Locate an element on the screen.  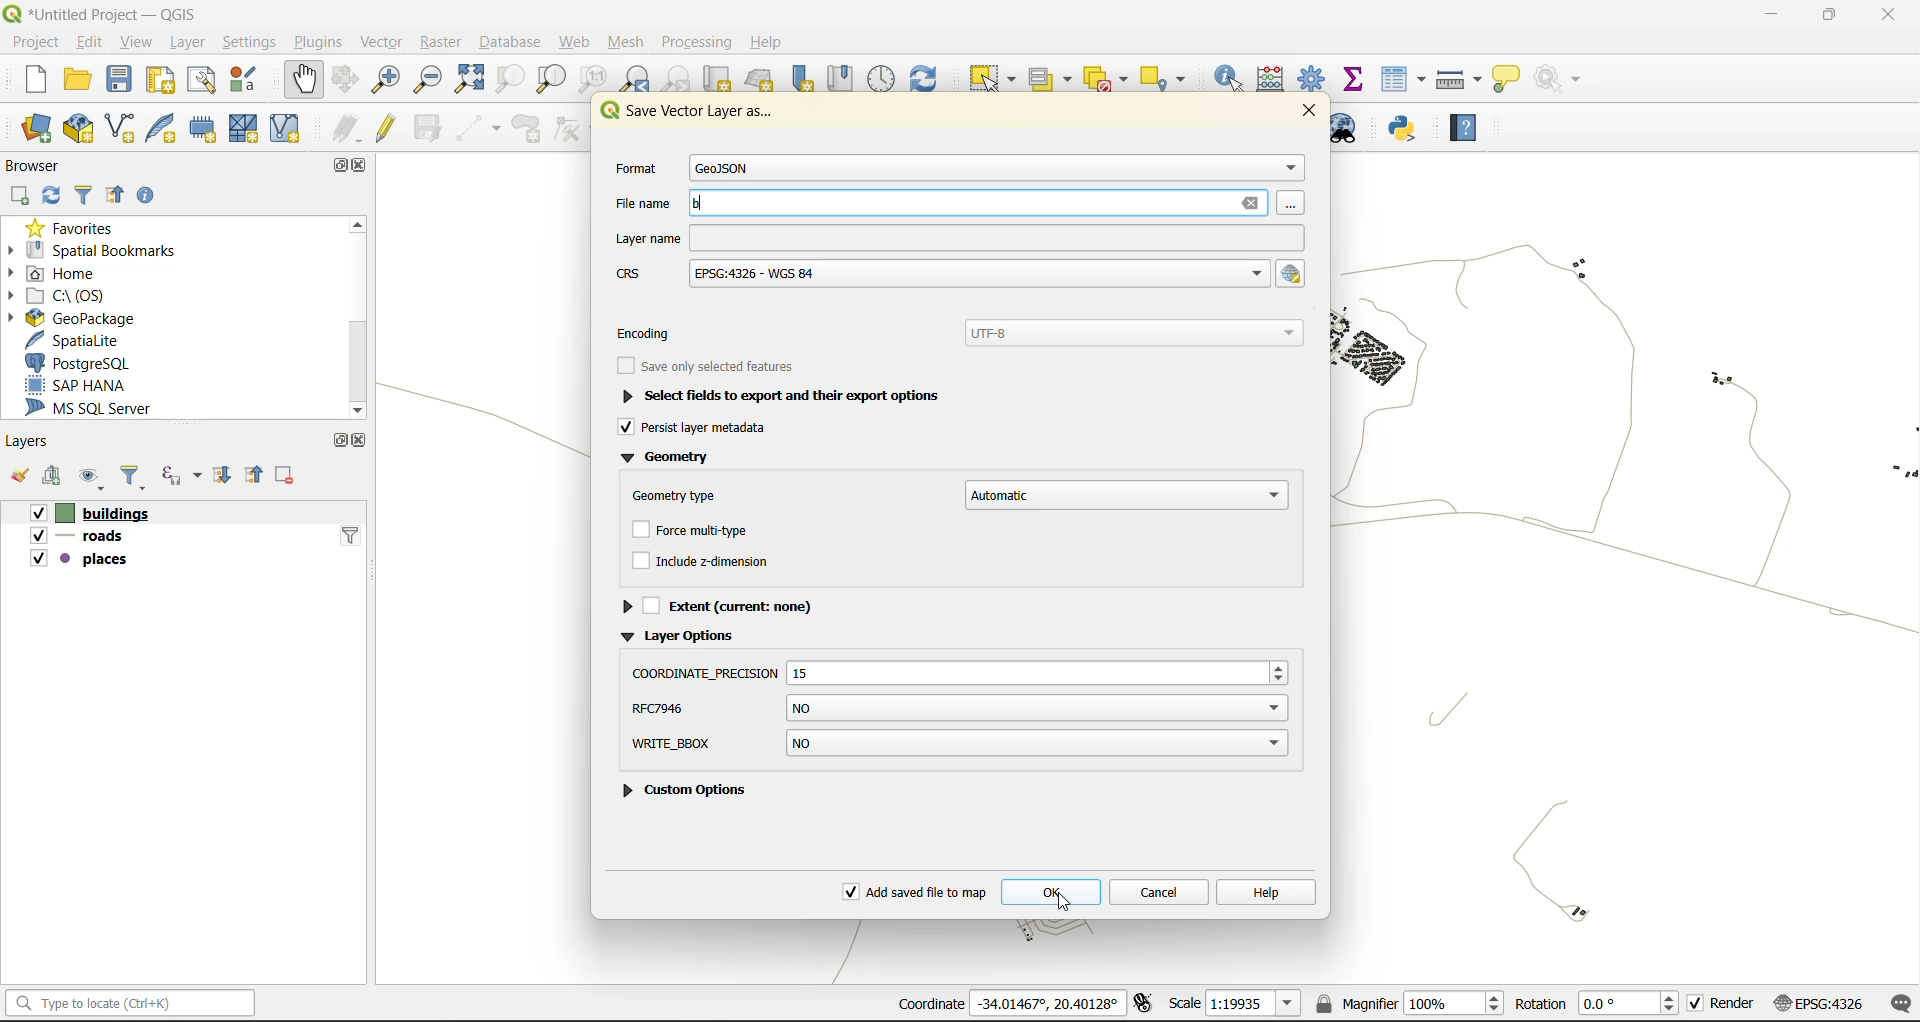
persist layer metadata is located at coordinates (706, 429).